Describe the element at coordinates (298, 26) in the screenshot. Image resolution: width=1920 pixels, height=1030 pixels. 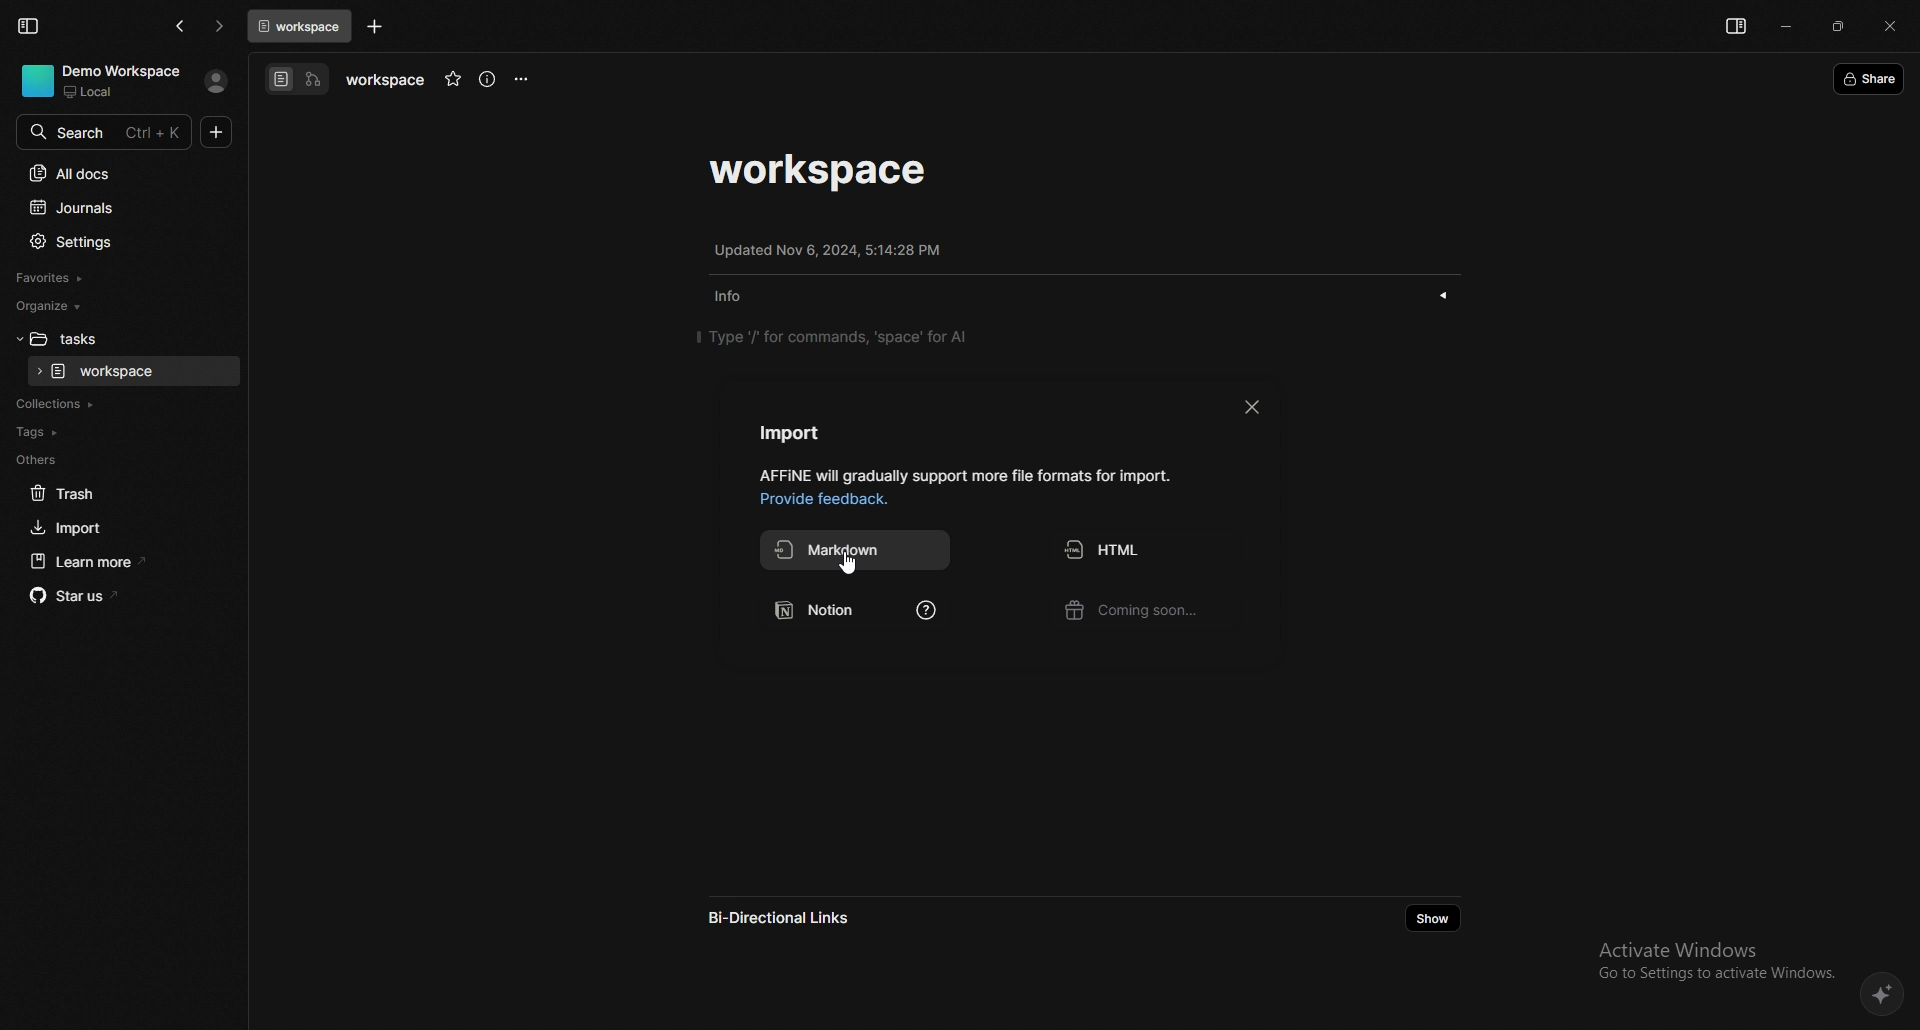
I see `tab 1: workspace` at that location.